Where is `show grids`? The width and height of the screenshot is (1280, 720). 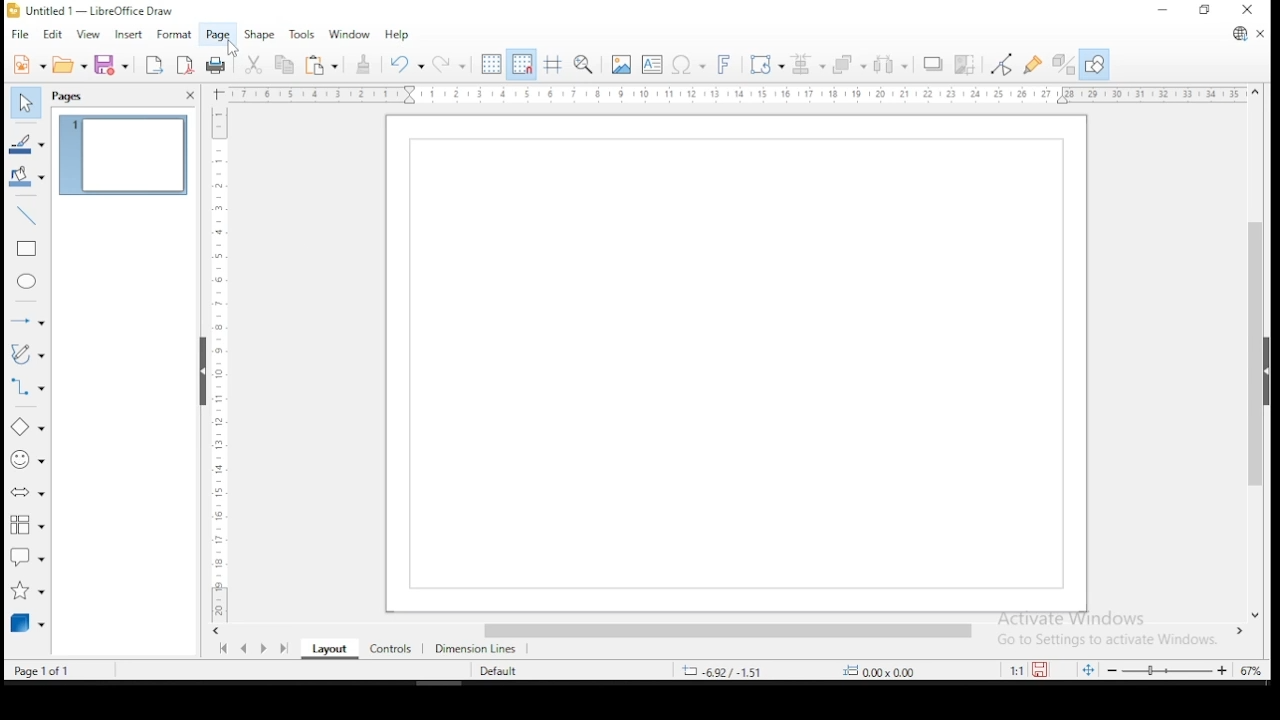
show grids is located at coordinates (489, 63).